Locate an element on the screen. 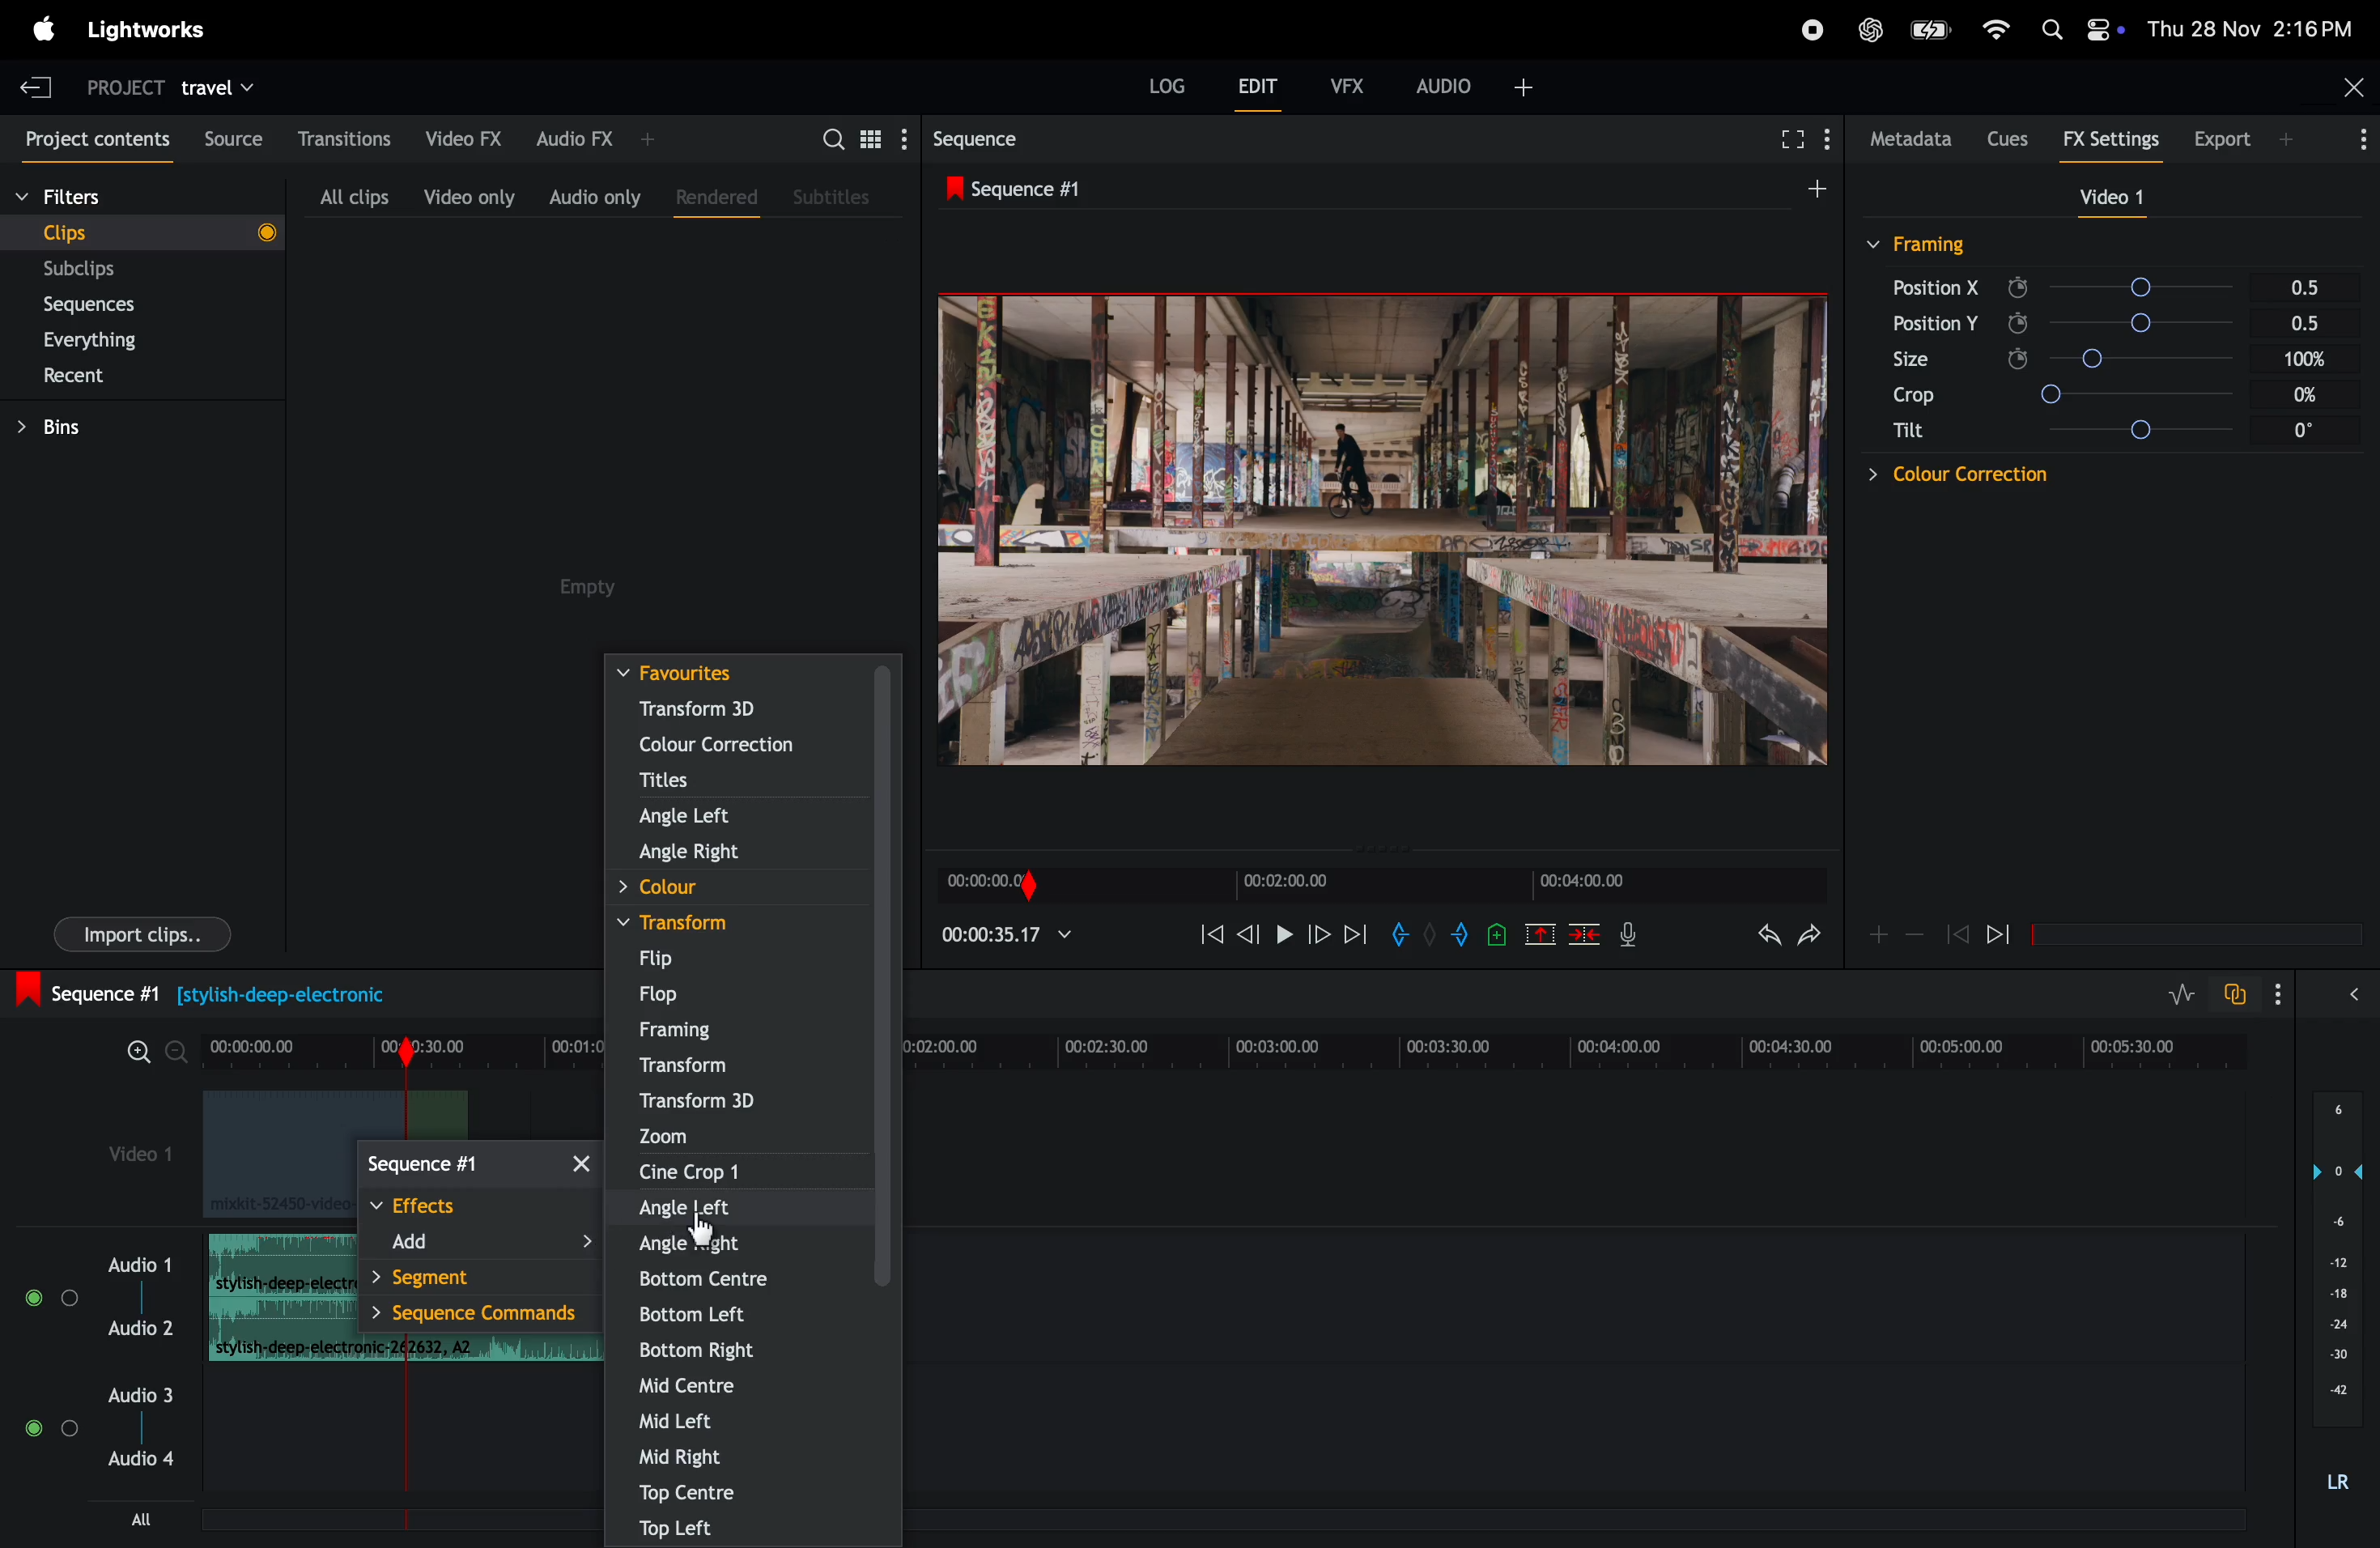 This screenshot has width=2380, height=1548. options is located at coordinates (2360, 992).